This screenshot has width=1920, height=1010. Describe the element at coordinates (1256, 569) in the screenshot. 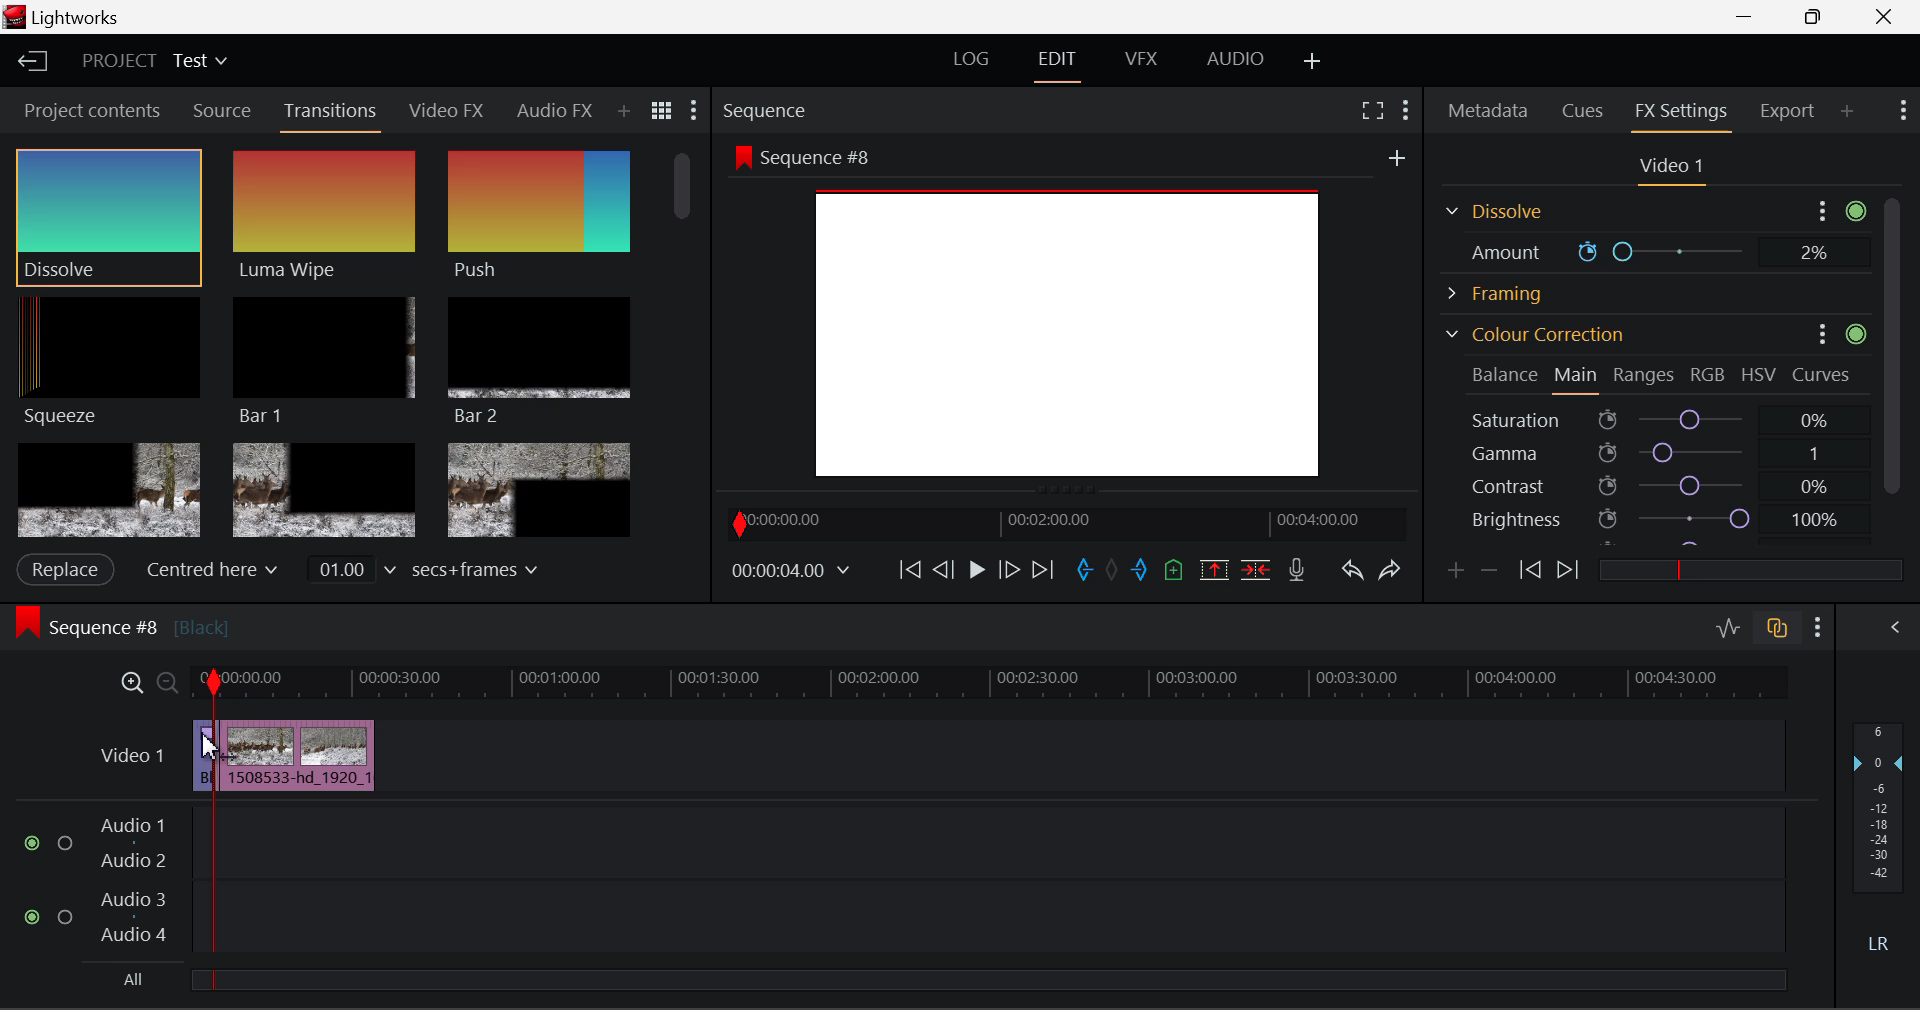

I see `Delete/Cut` at that location.